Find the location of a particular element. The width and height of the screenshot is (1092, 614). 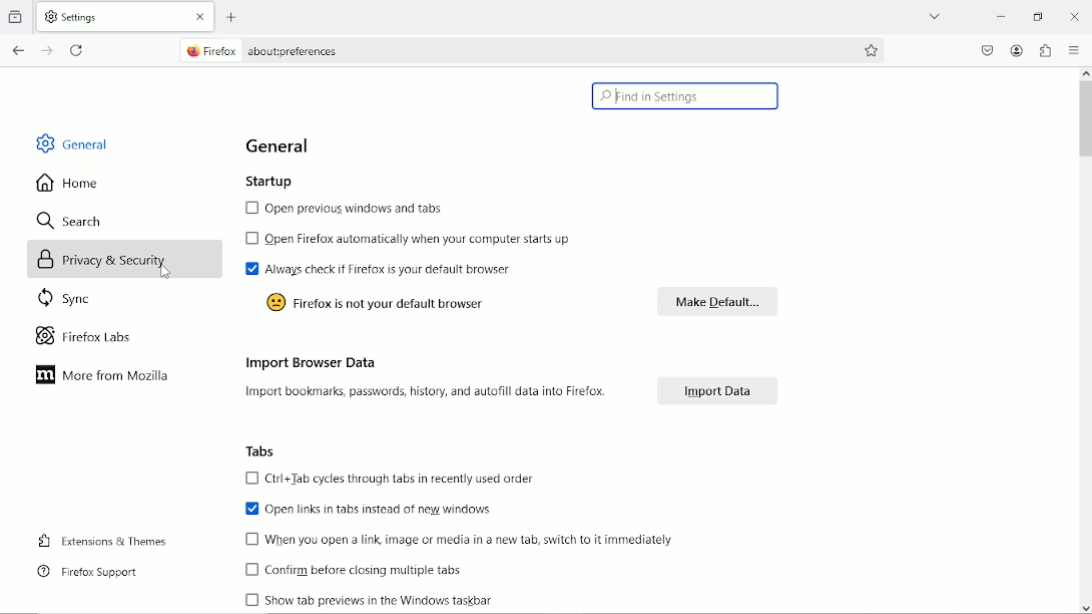

check box is located at coordinates (252, 207).